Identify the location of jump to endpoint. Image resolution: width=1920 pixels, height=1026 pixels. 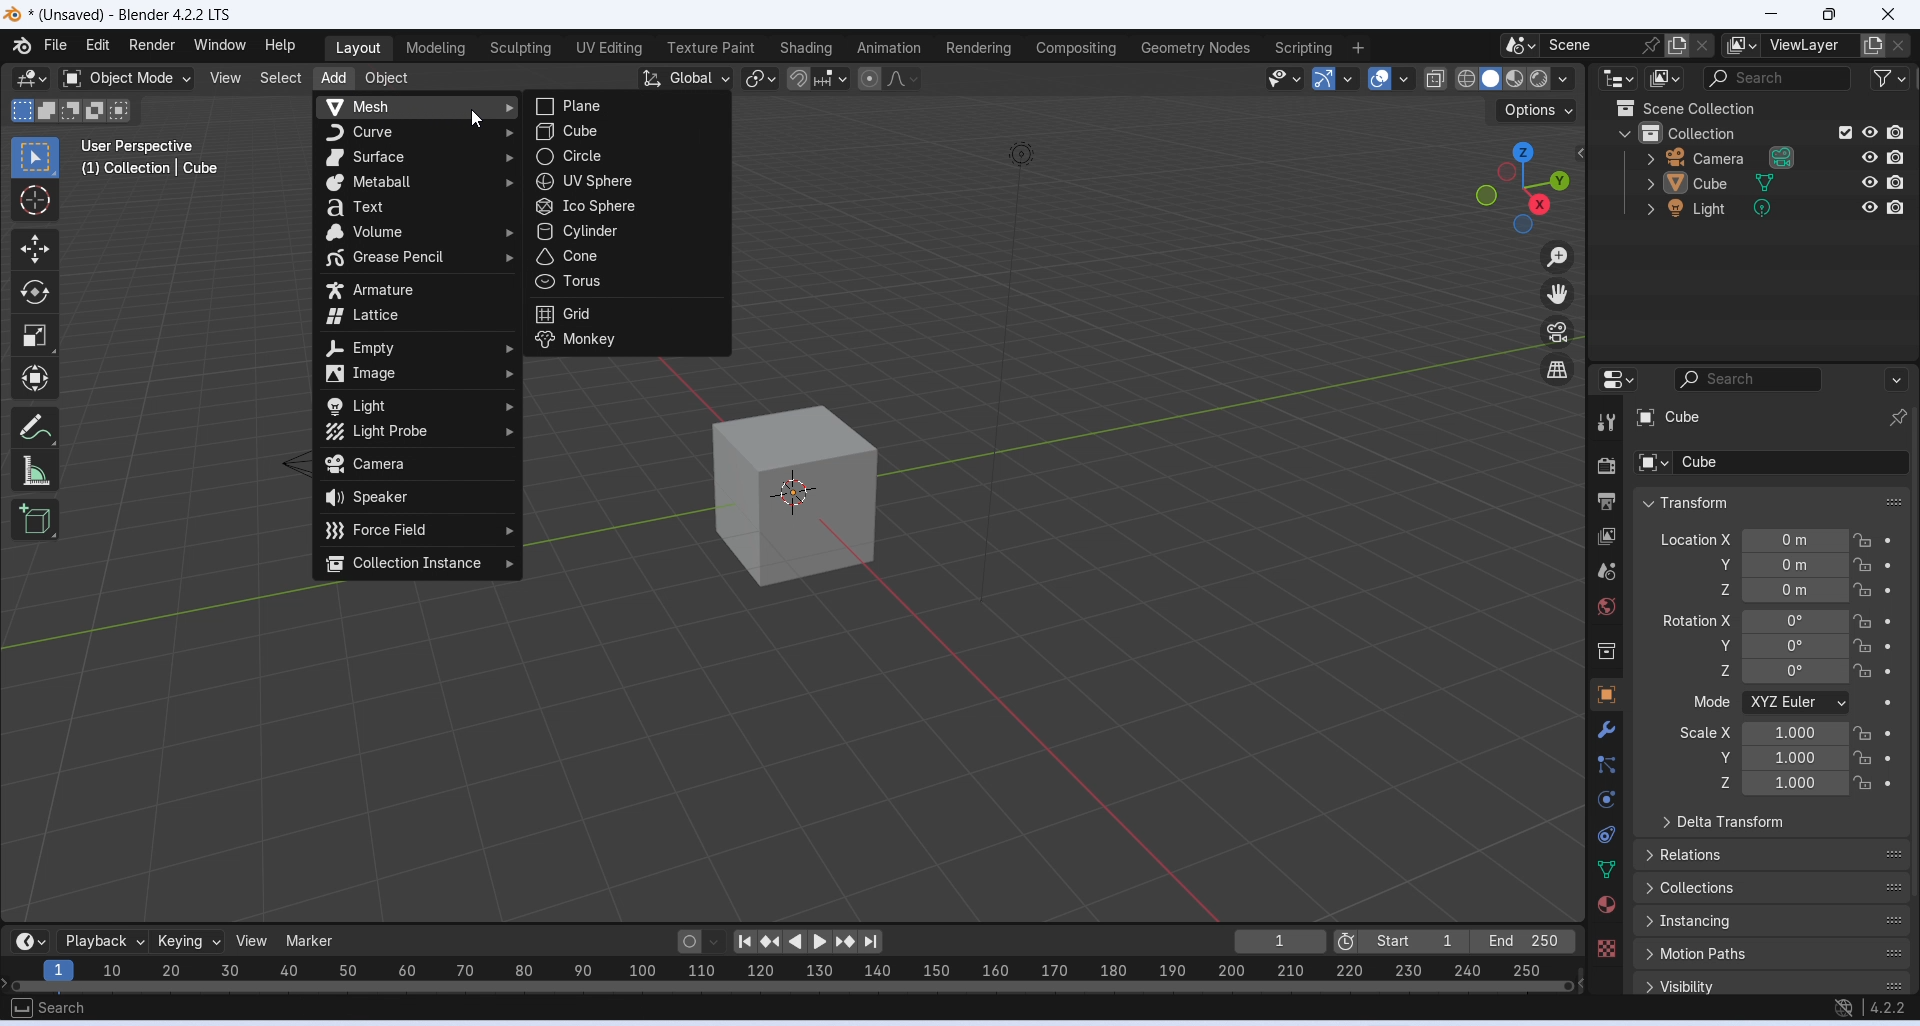
(744, 942).